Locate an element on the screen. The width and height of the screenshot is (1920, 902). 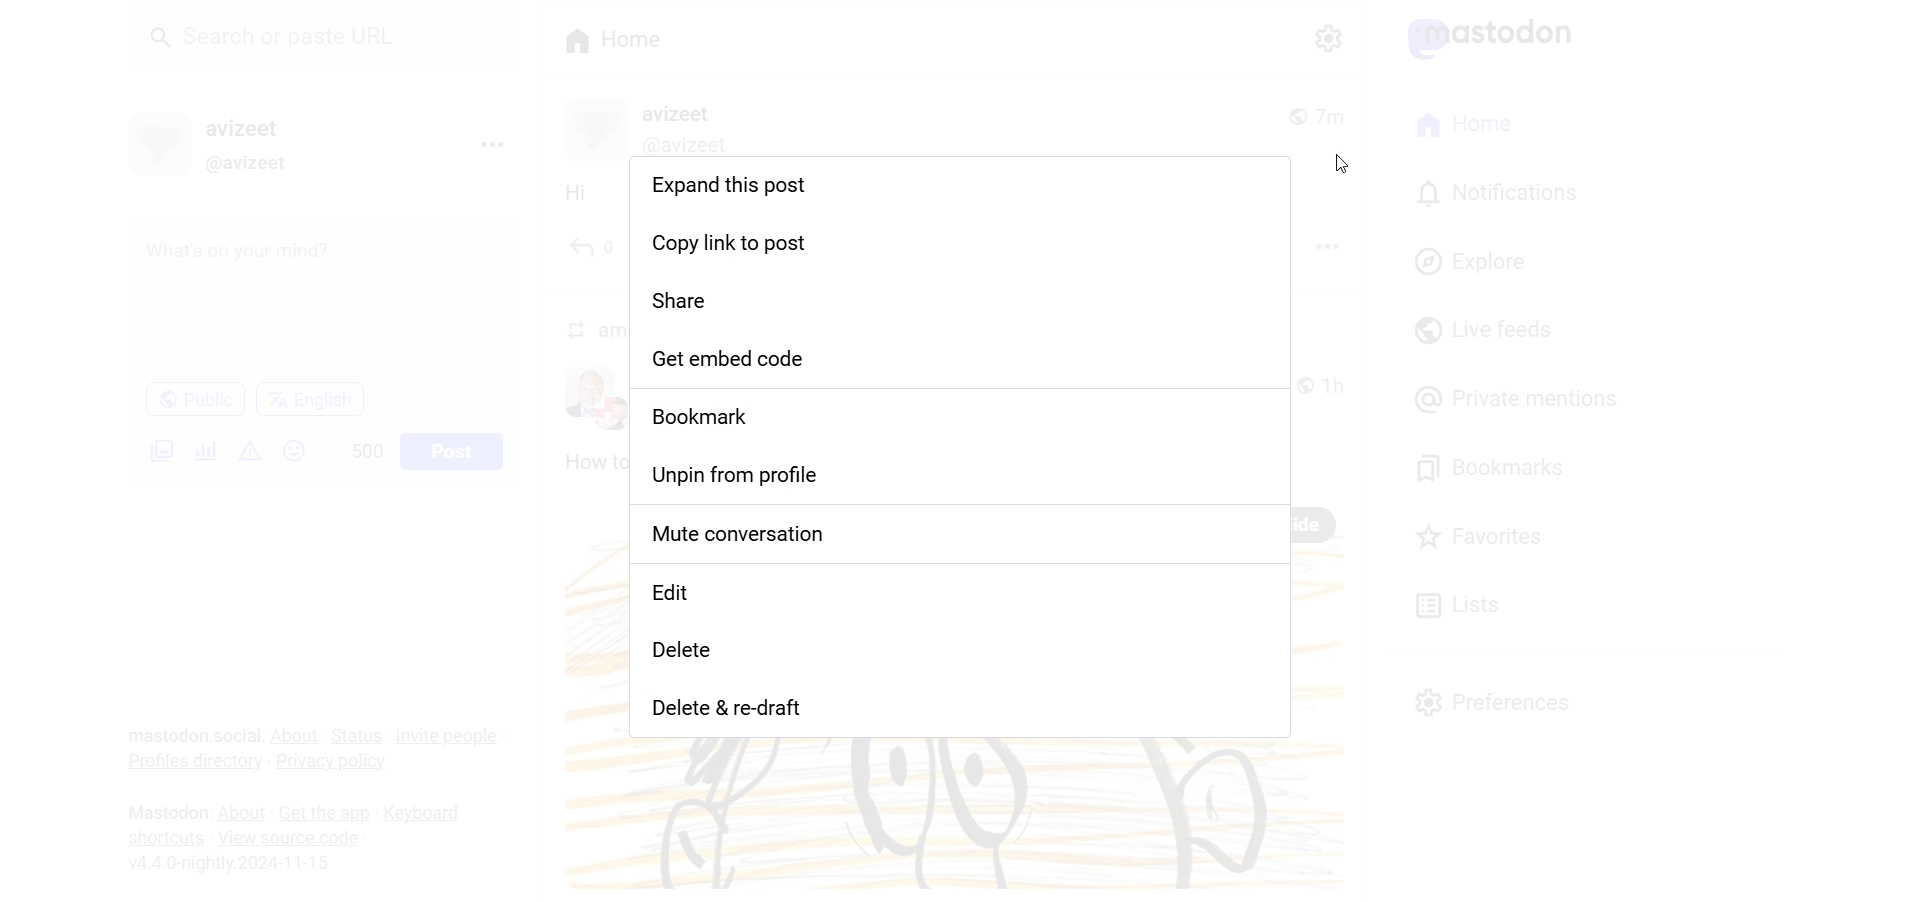
View Source Code is located at coordinates (288, 836).